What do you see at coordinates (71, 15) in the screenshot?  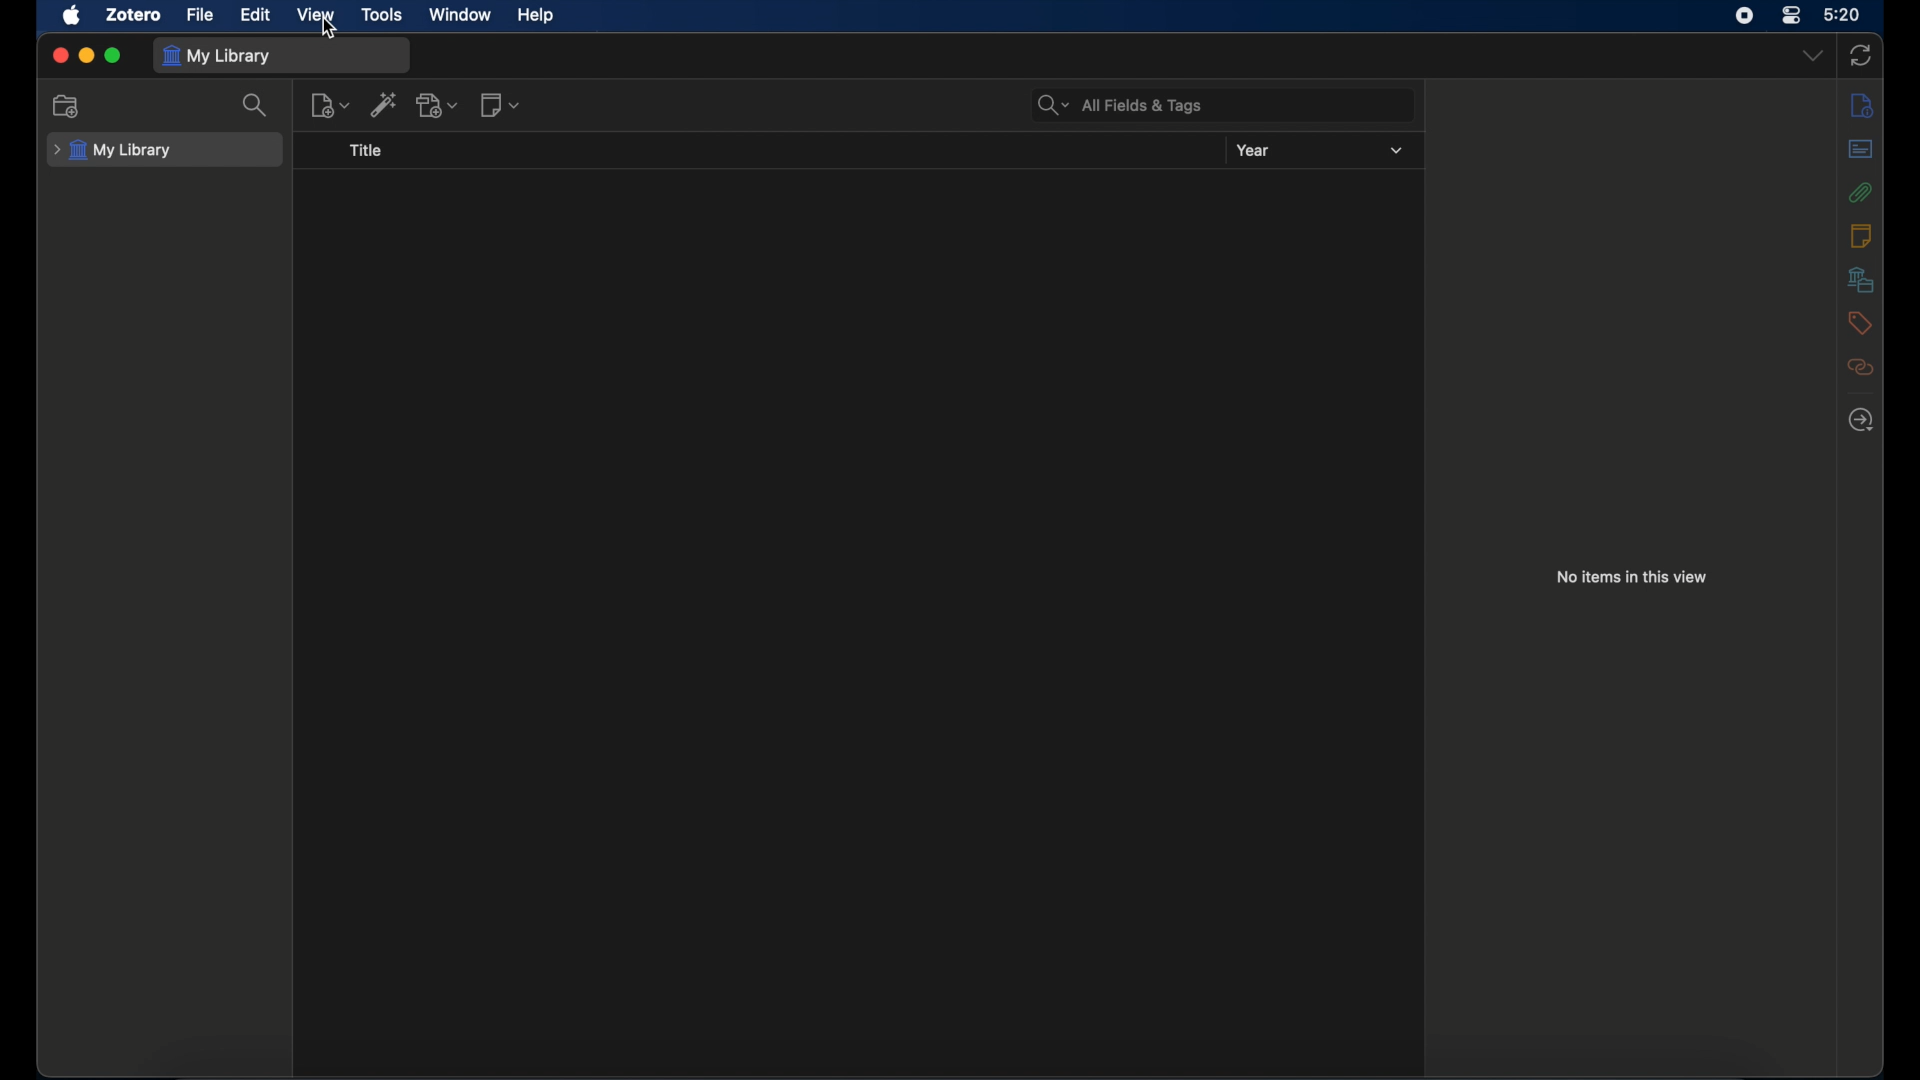 I see `apple icon` at bounding box center [71, 15].